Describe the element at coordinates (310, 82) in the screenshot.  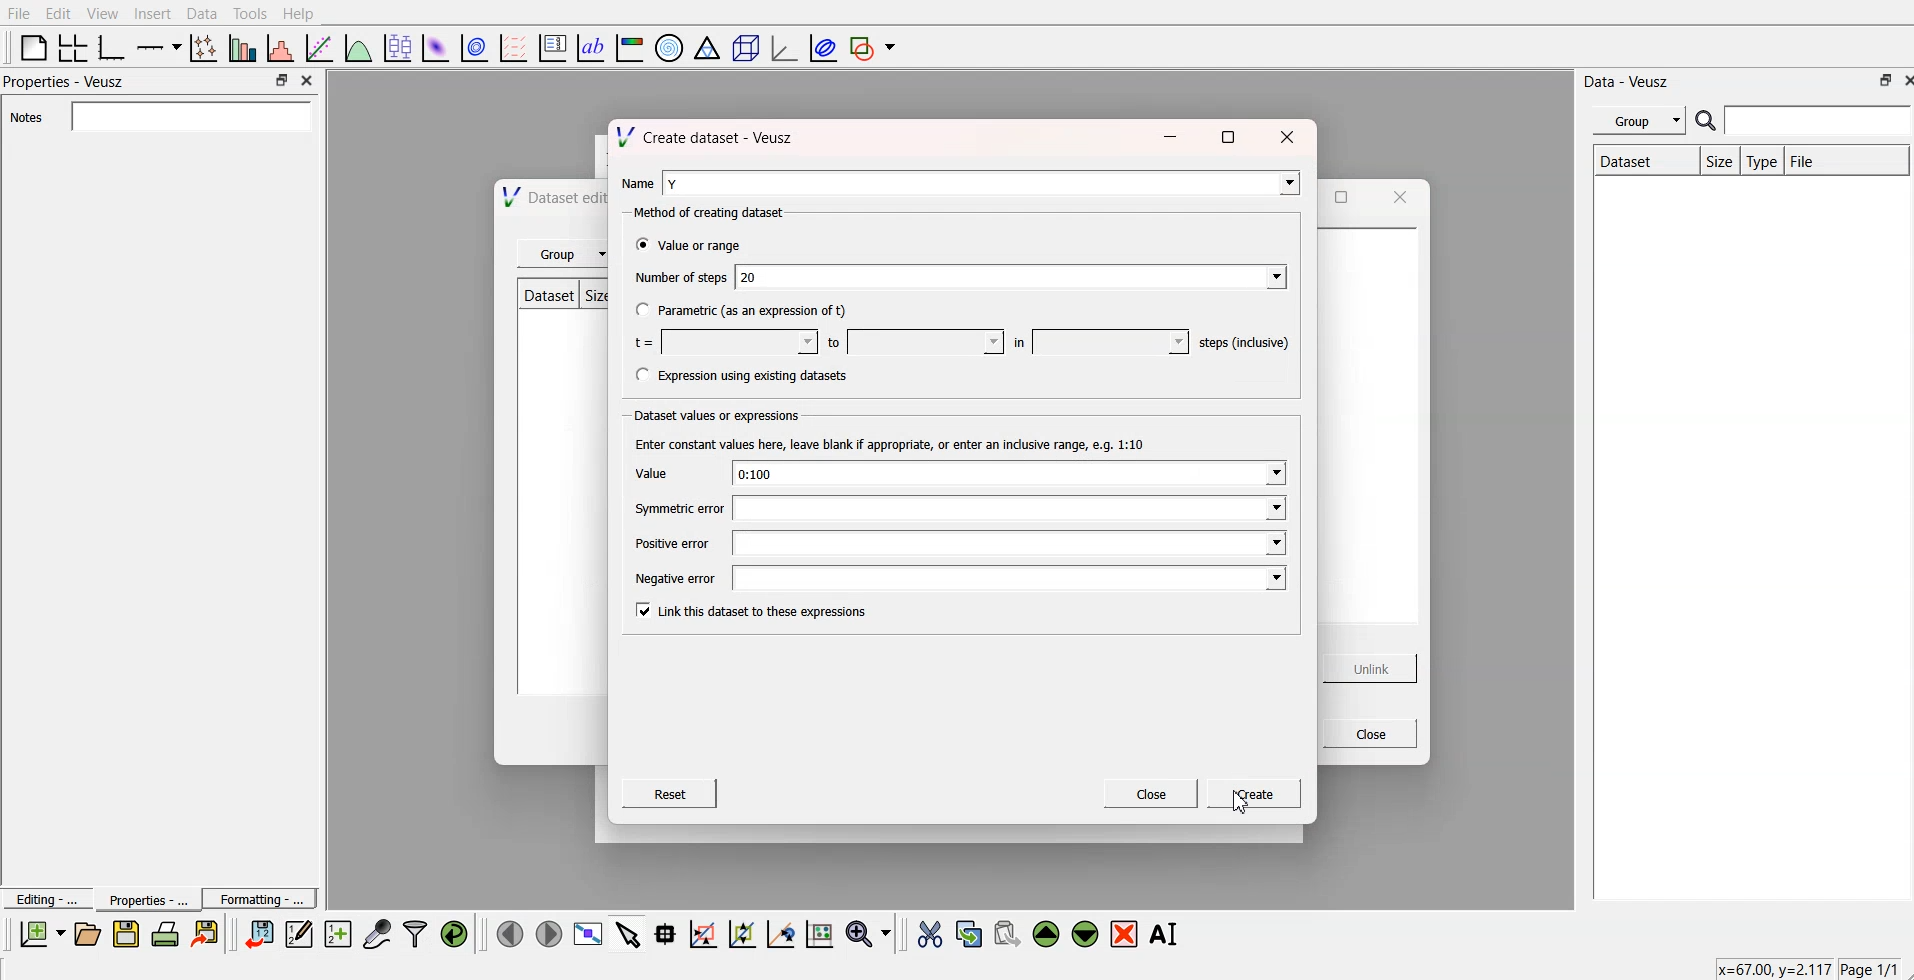
I see `Close` at that location.